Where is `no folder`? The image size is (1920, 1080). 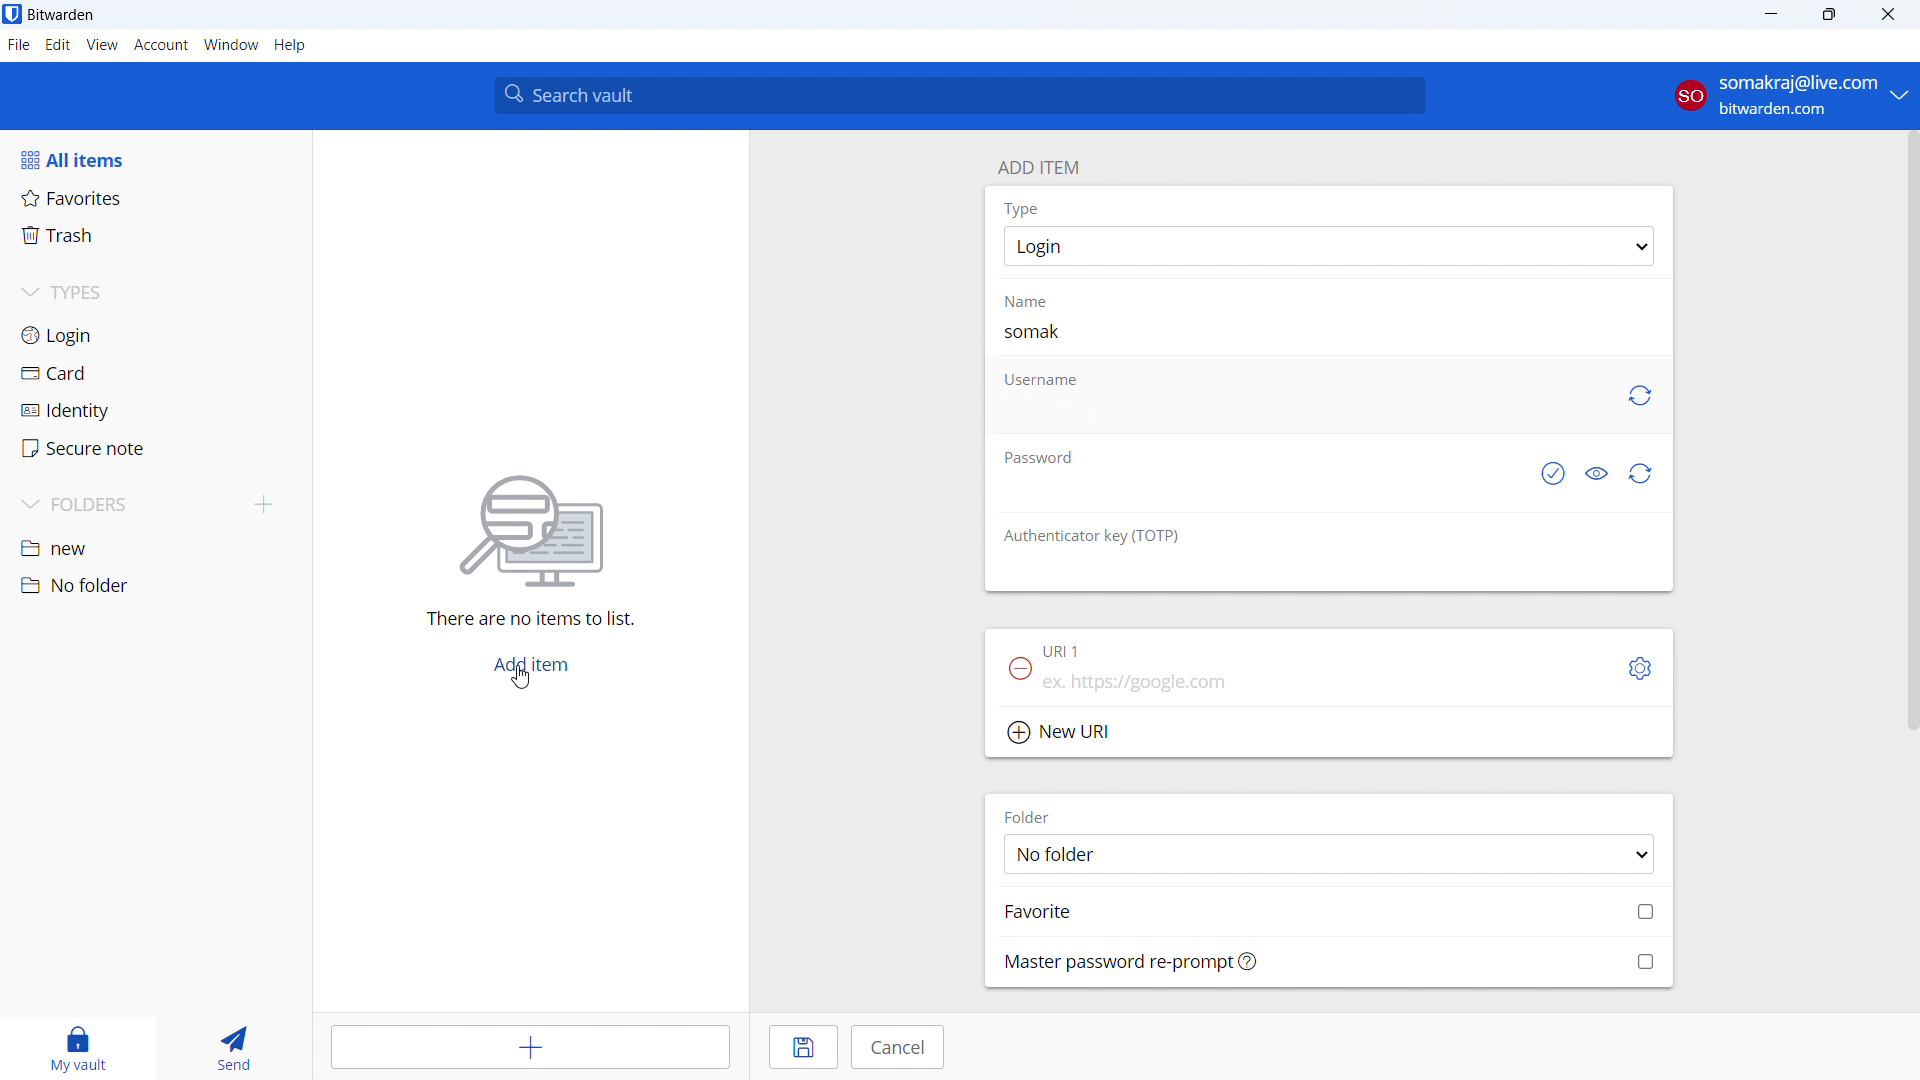 no folder is located at coordinates (153, 585).